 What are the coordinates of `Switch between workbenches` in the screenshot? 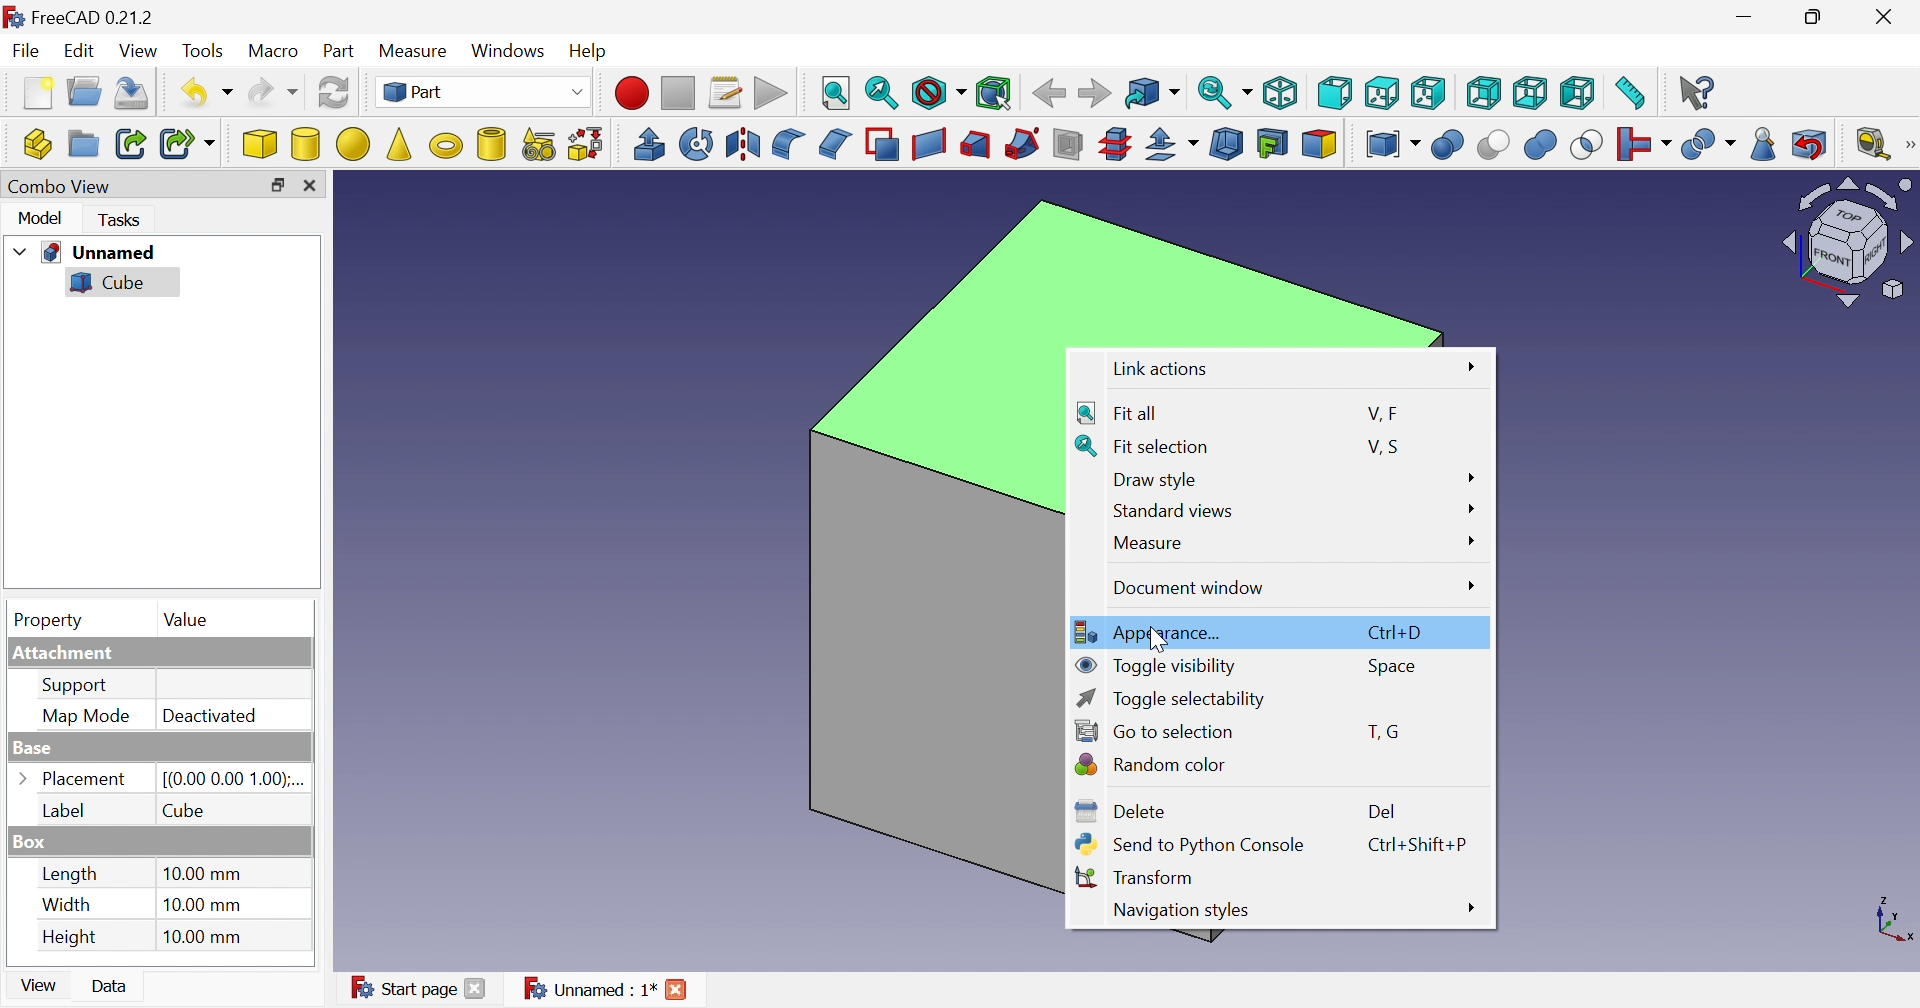 It's located at (486, 92).